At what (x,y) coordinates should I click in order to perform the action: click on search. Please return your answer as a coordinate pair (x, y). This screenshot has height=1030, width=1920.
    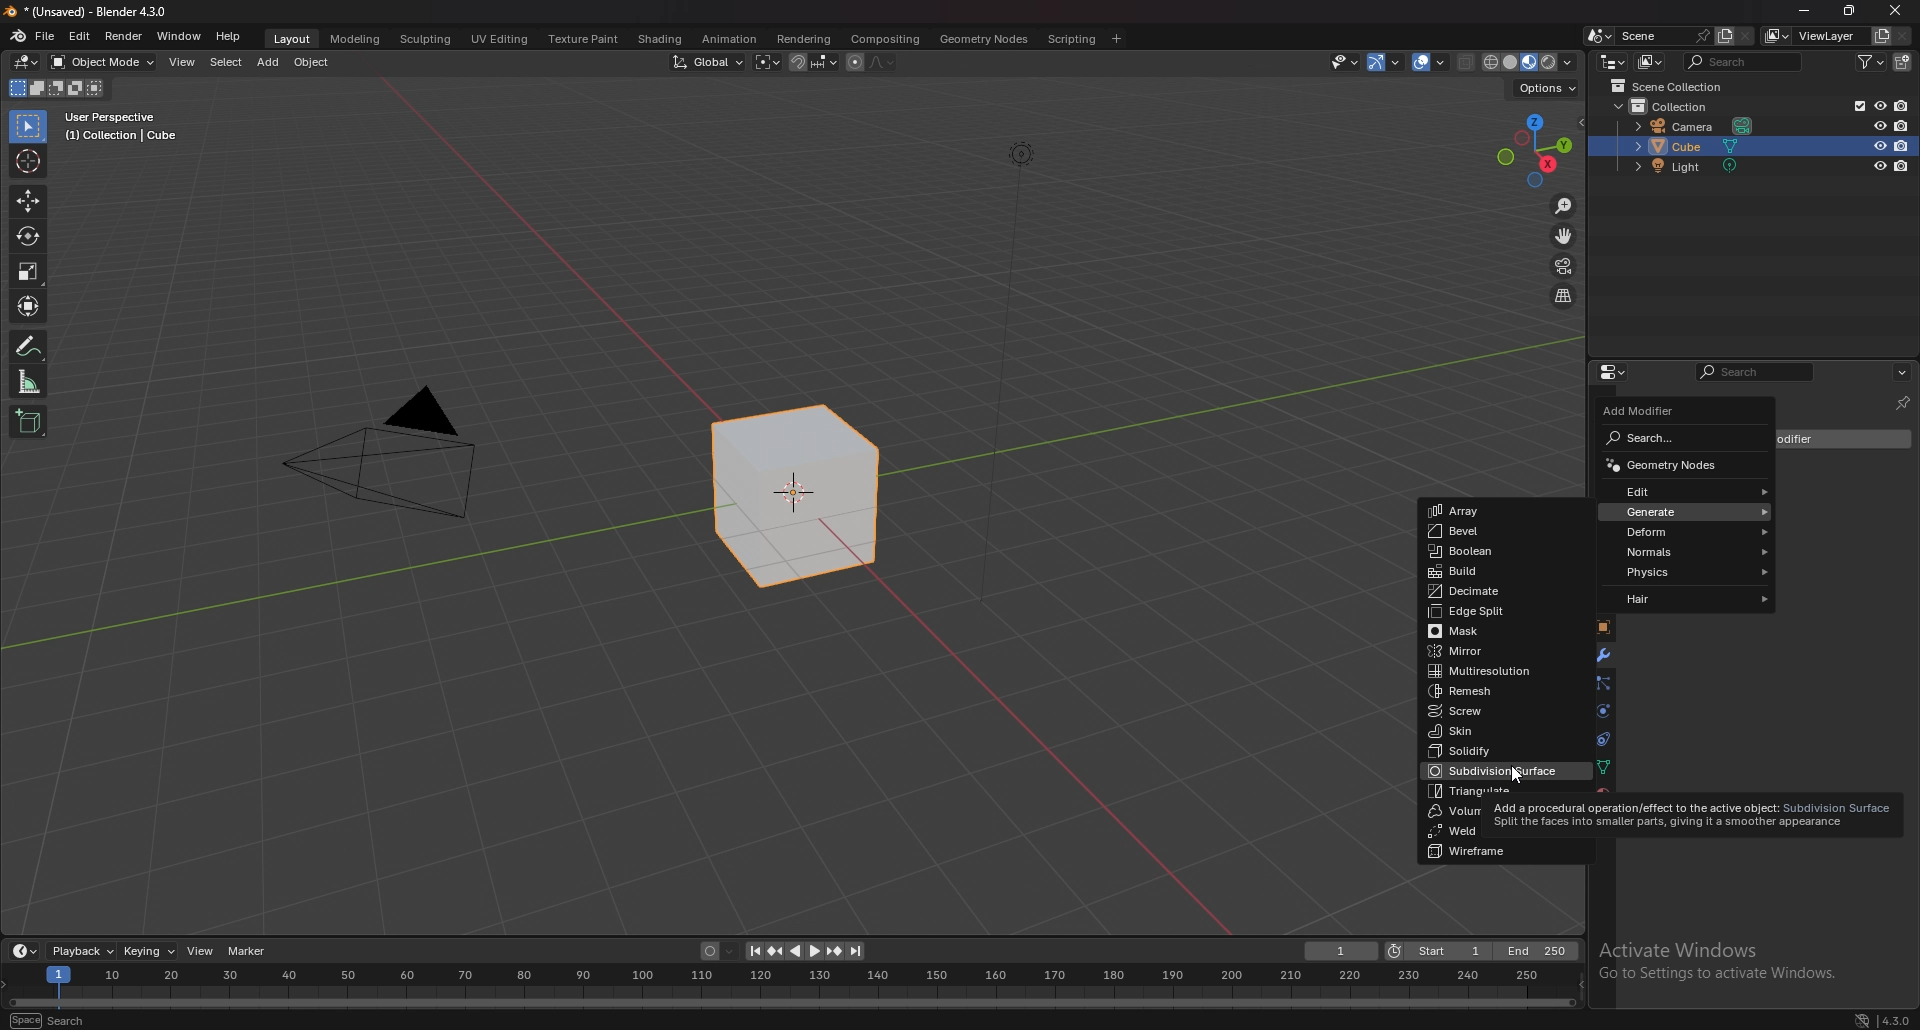
    Looking at the image, I should click on (1682, 435).